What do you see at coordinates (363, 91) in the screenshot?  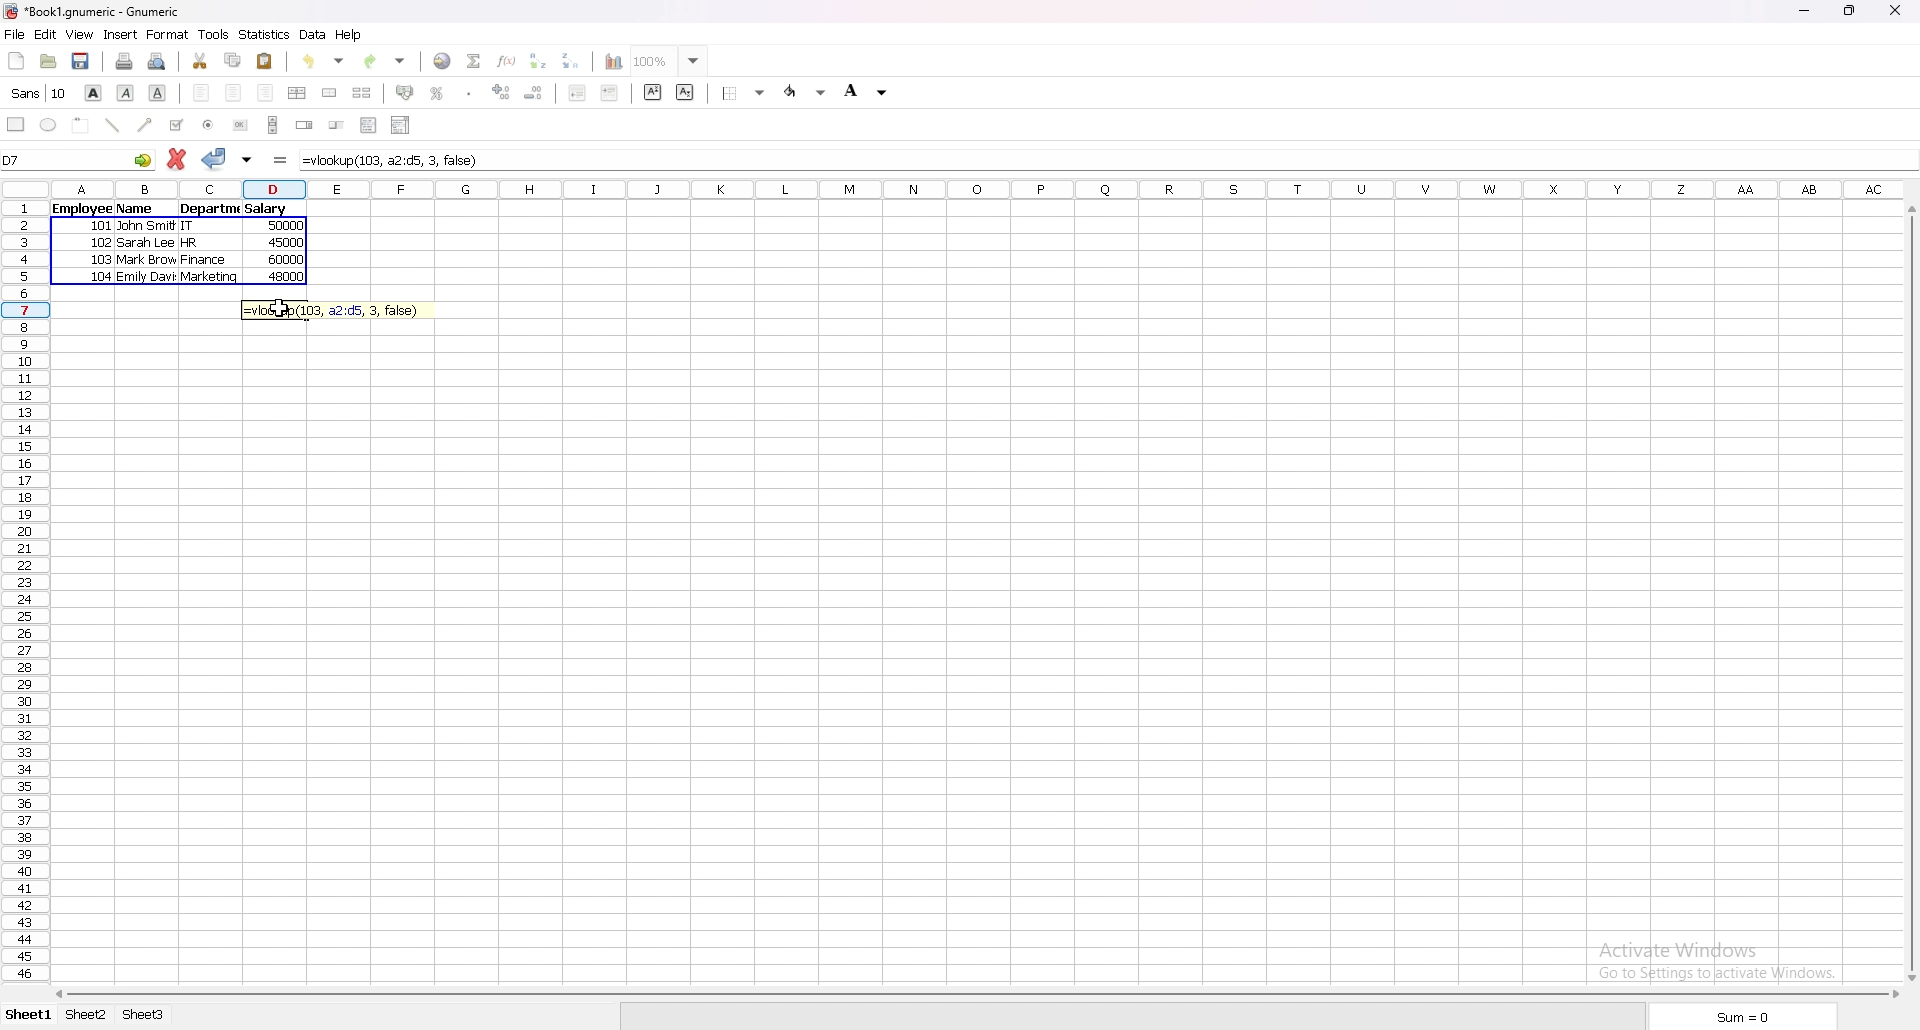 I see `split merged` at bounding box center [363, 91].